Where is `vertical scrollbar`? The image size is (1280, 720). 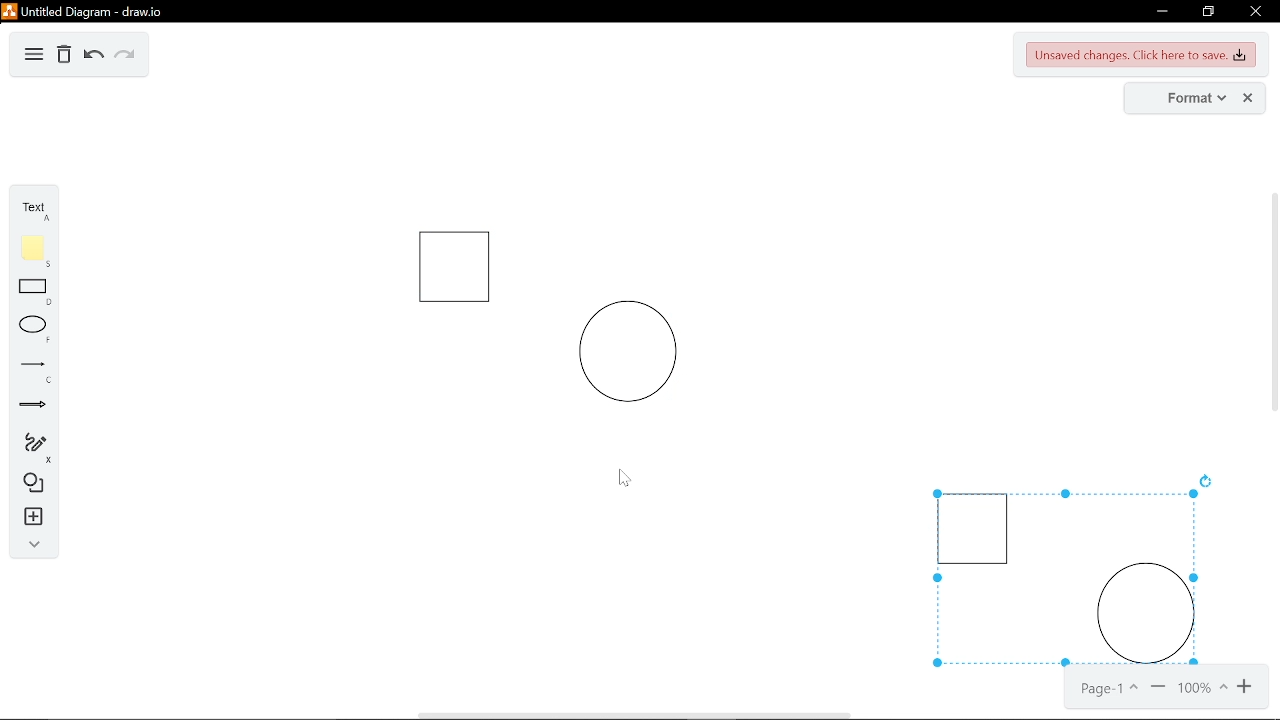
vertical scrollbar is located at coordinates (1272, 366).